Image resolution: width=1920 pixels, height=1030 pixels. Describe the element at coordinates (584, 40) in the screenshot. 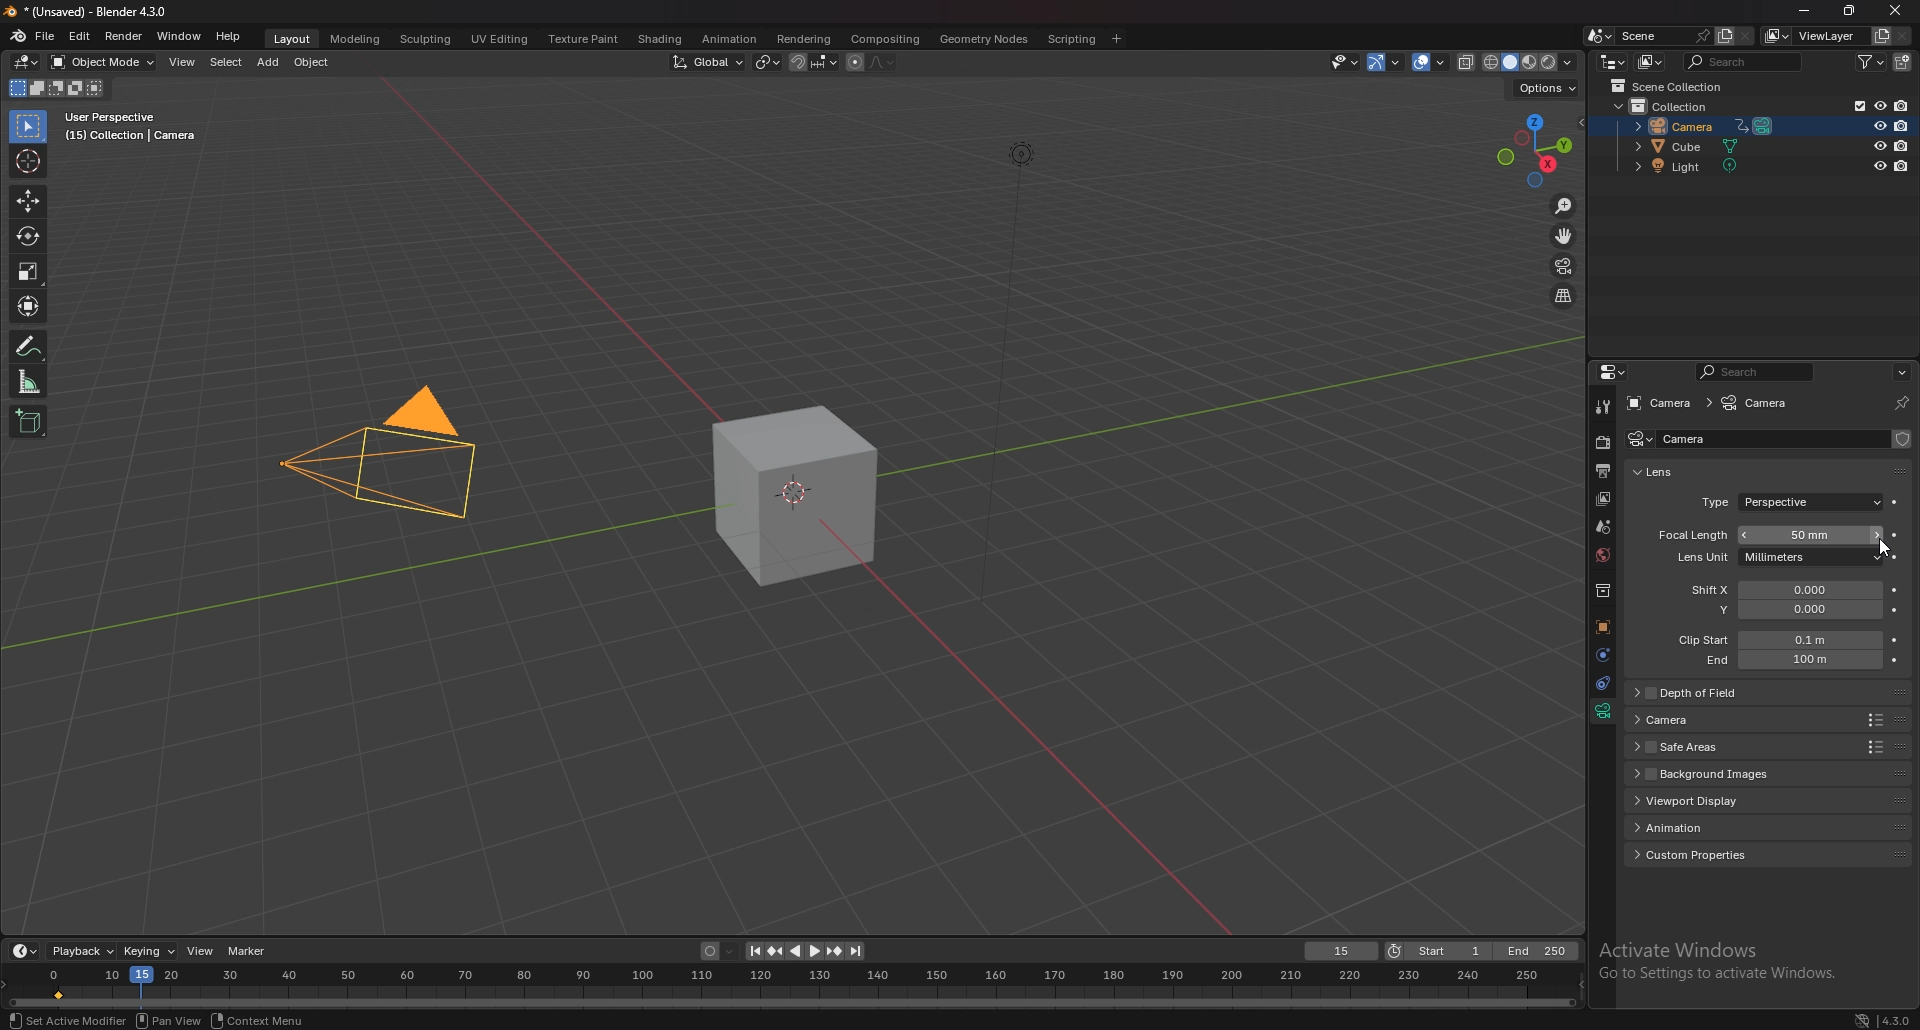

I see `texture paint` at that location.